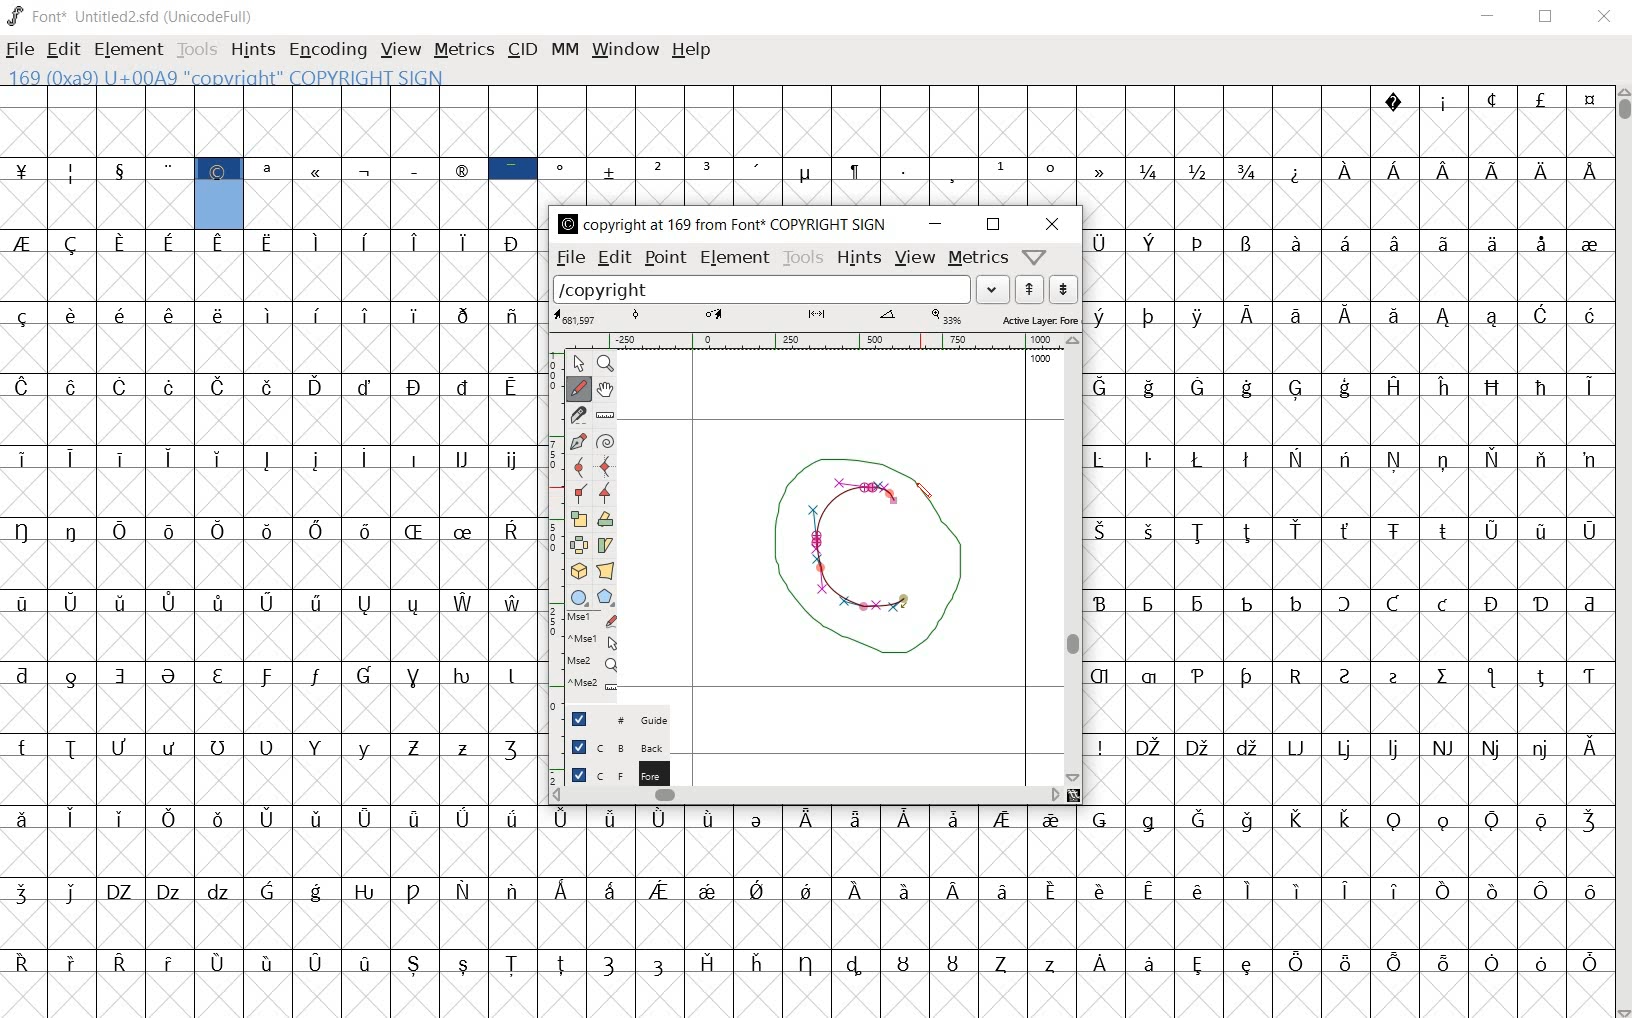 Image resolution: width=1632 pixels, height=1018 pixels. What do you see at coordinates (327, 50) in the screenshot?
I see `Encoding` at bounding box center [327, 50].